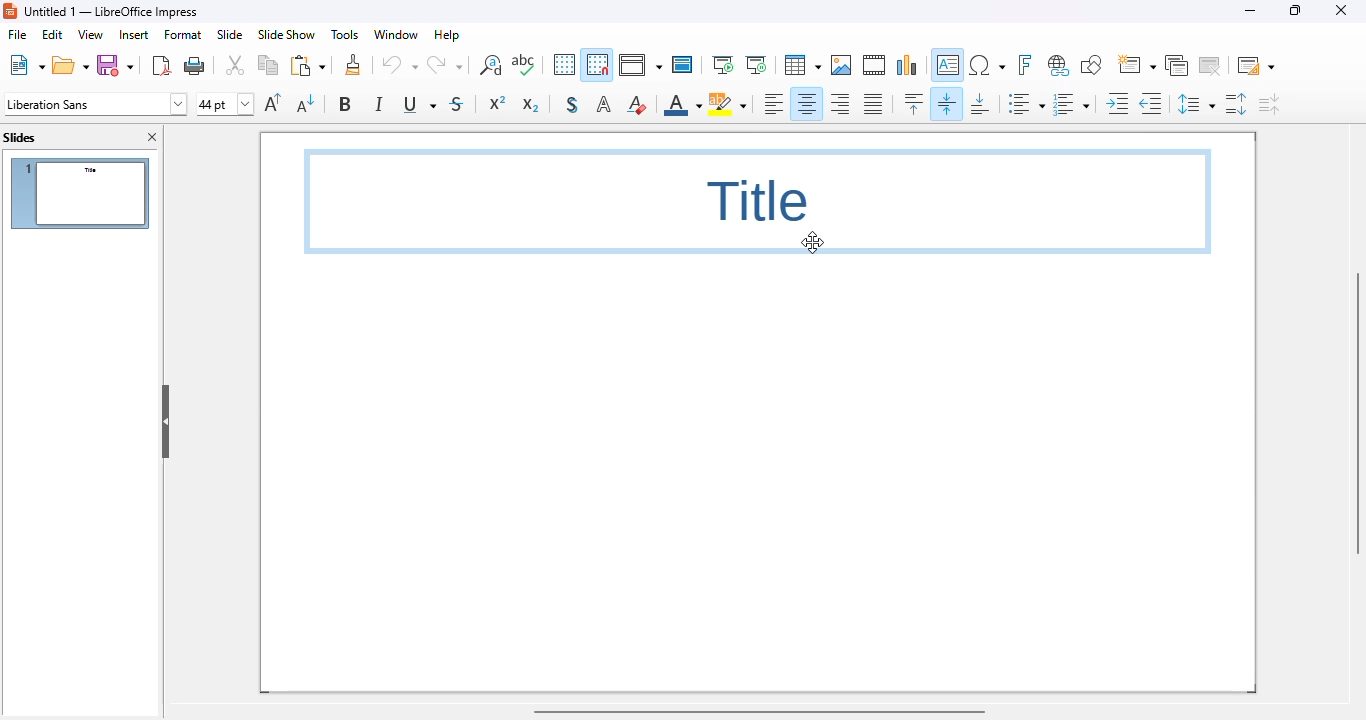  I want to click on title, so click(113, 11).